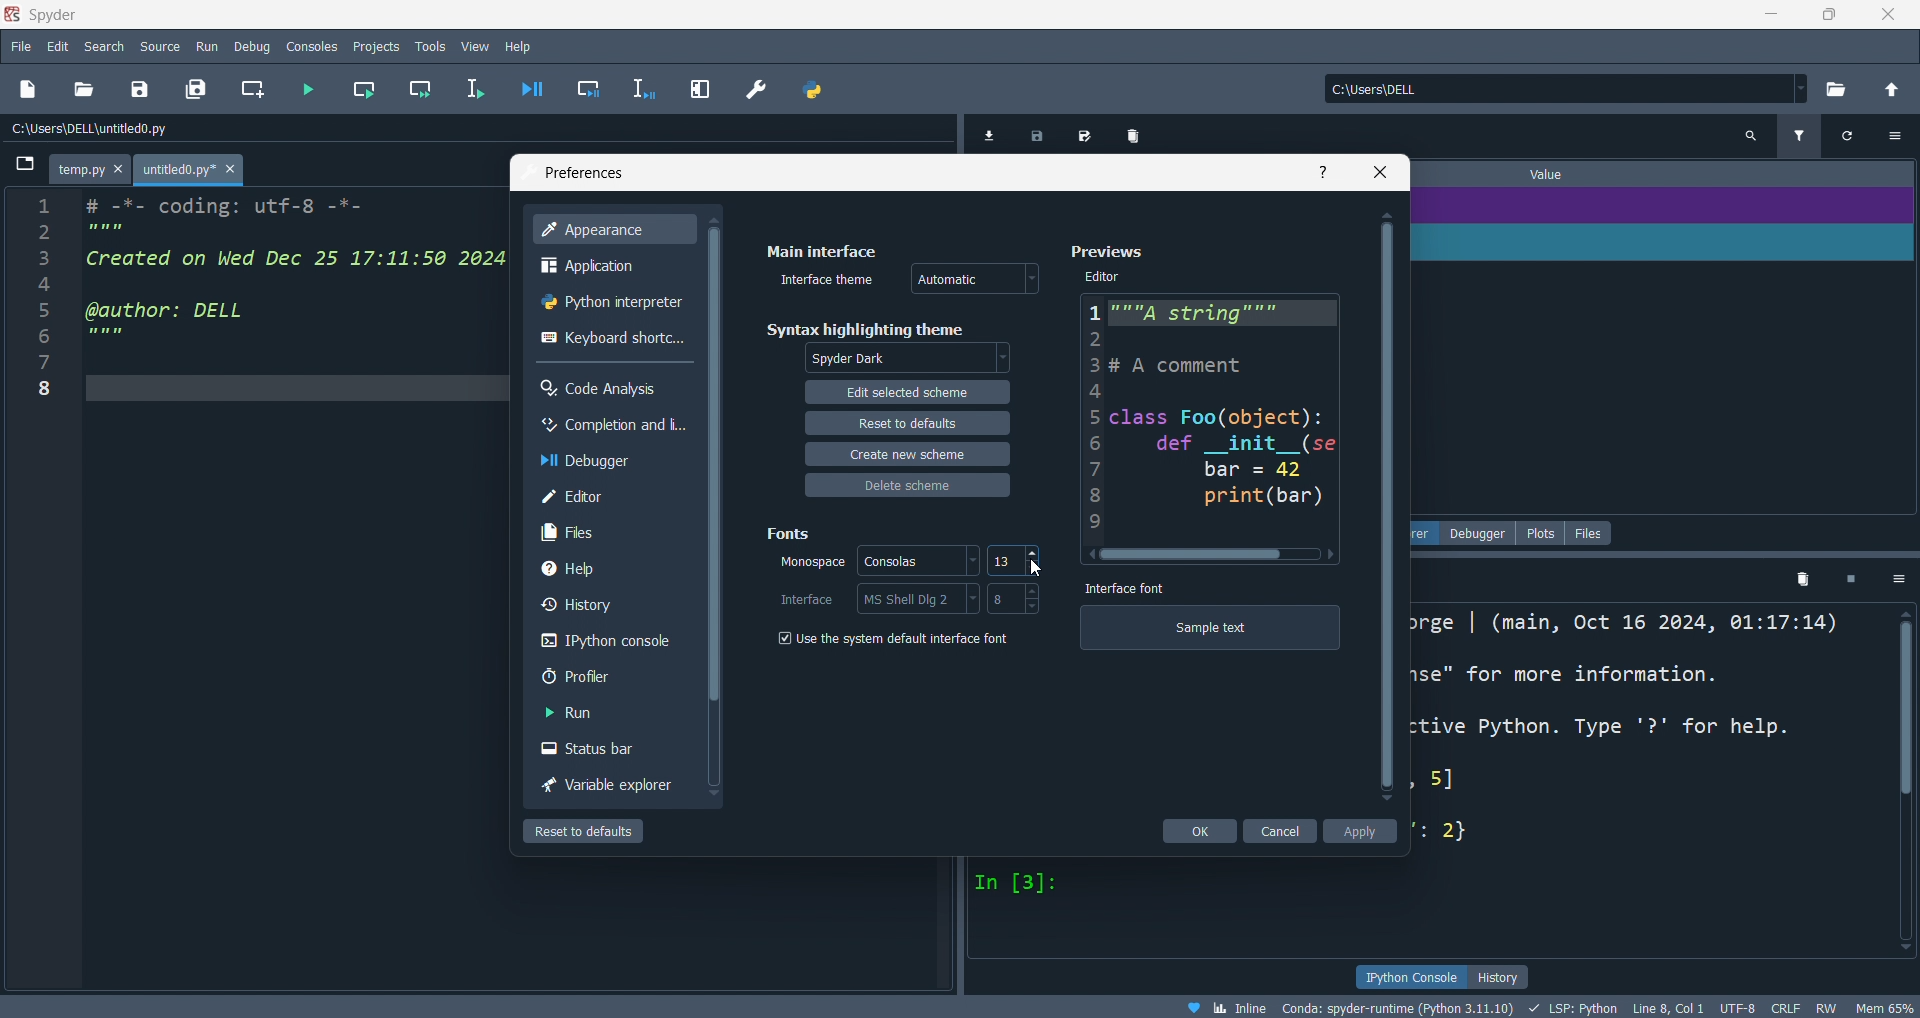 This screenshot has height=1018, width=1920. I want to click on tools, so click(426, 48).